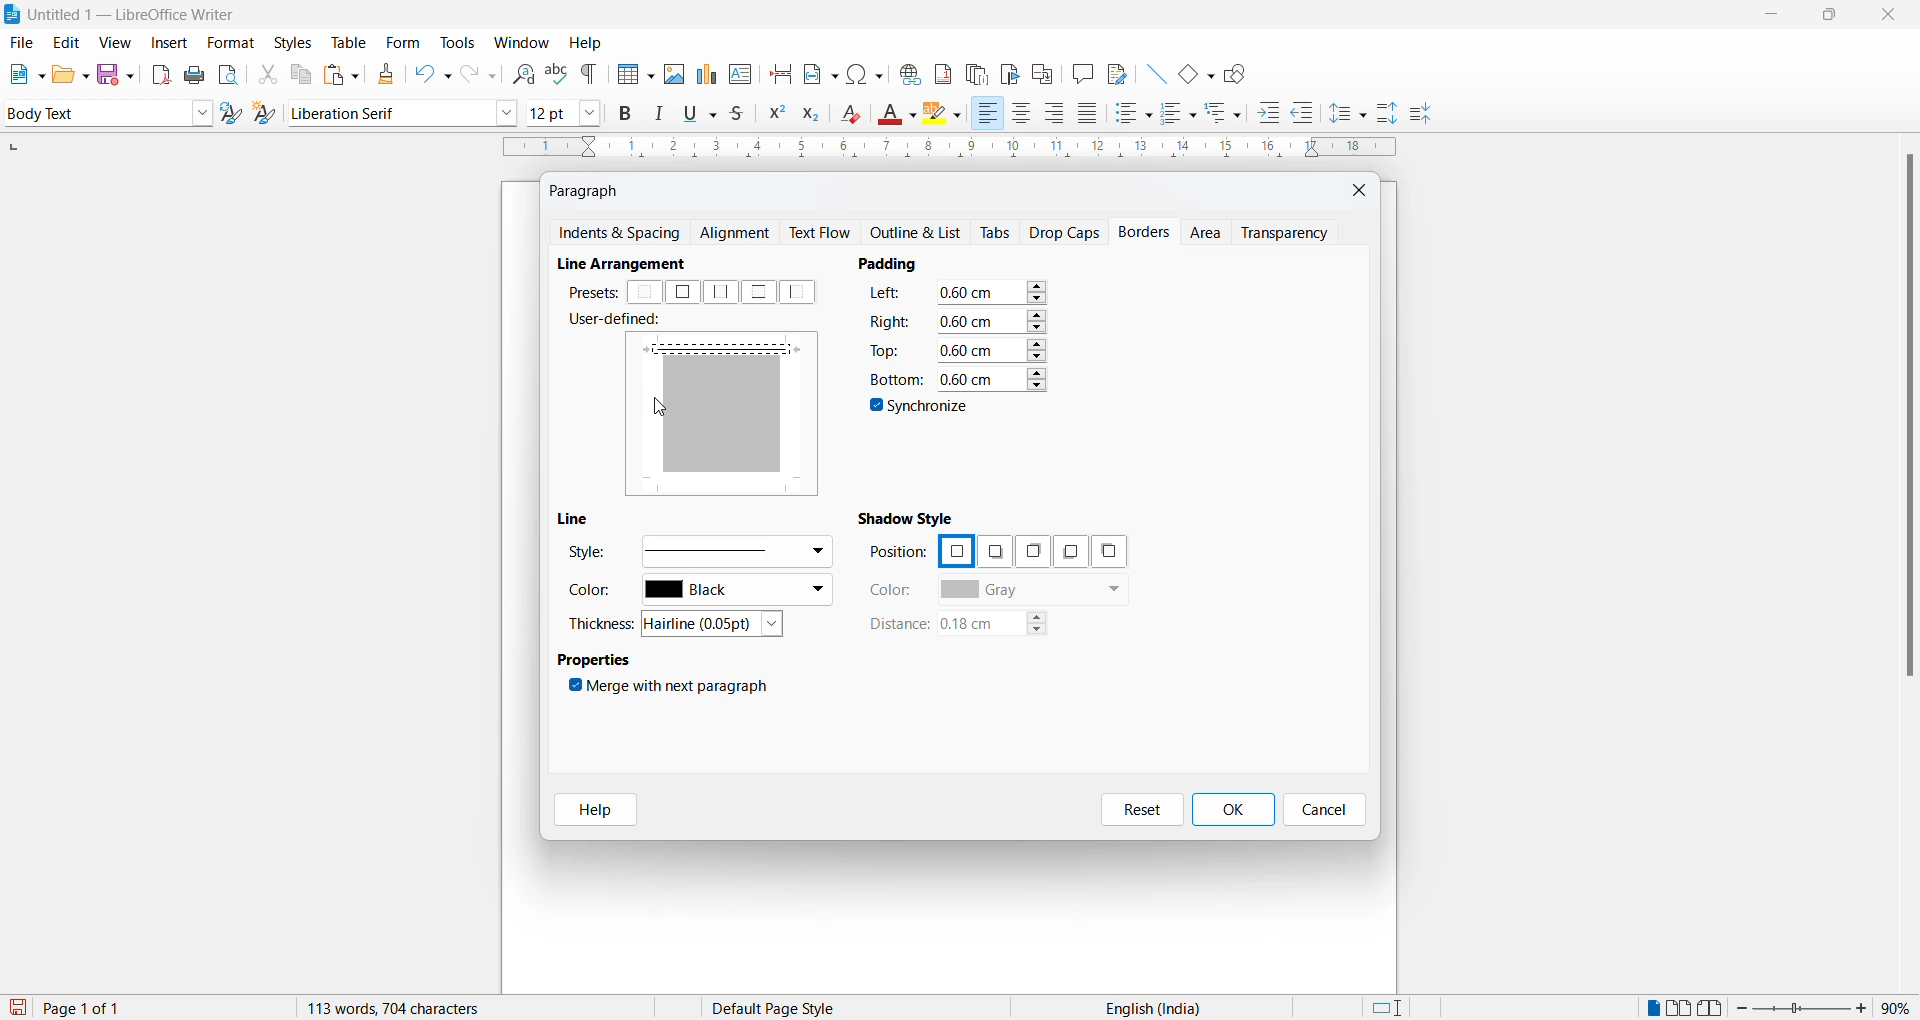 This screenshot has height=1020, width=1920. I want to click on thickness options, so click(719, 625).